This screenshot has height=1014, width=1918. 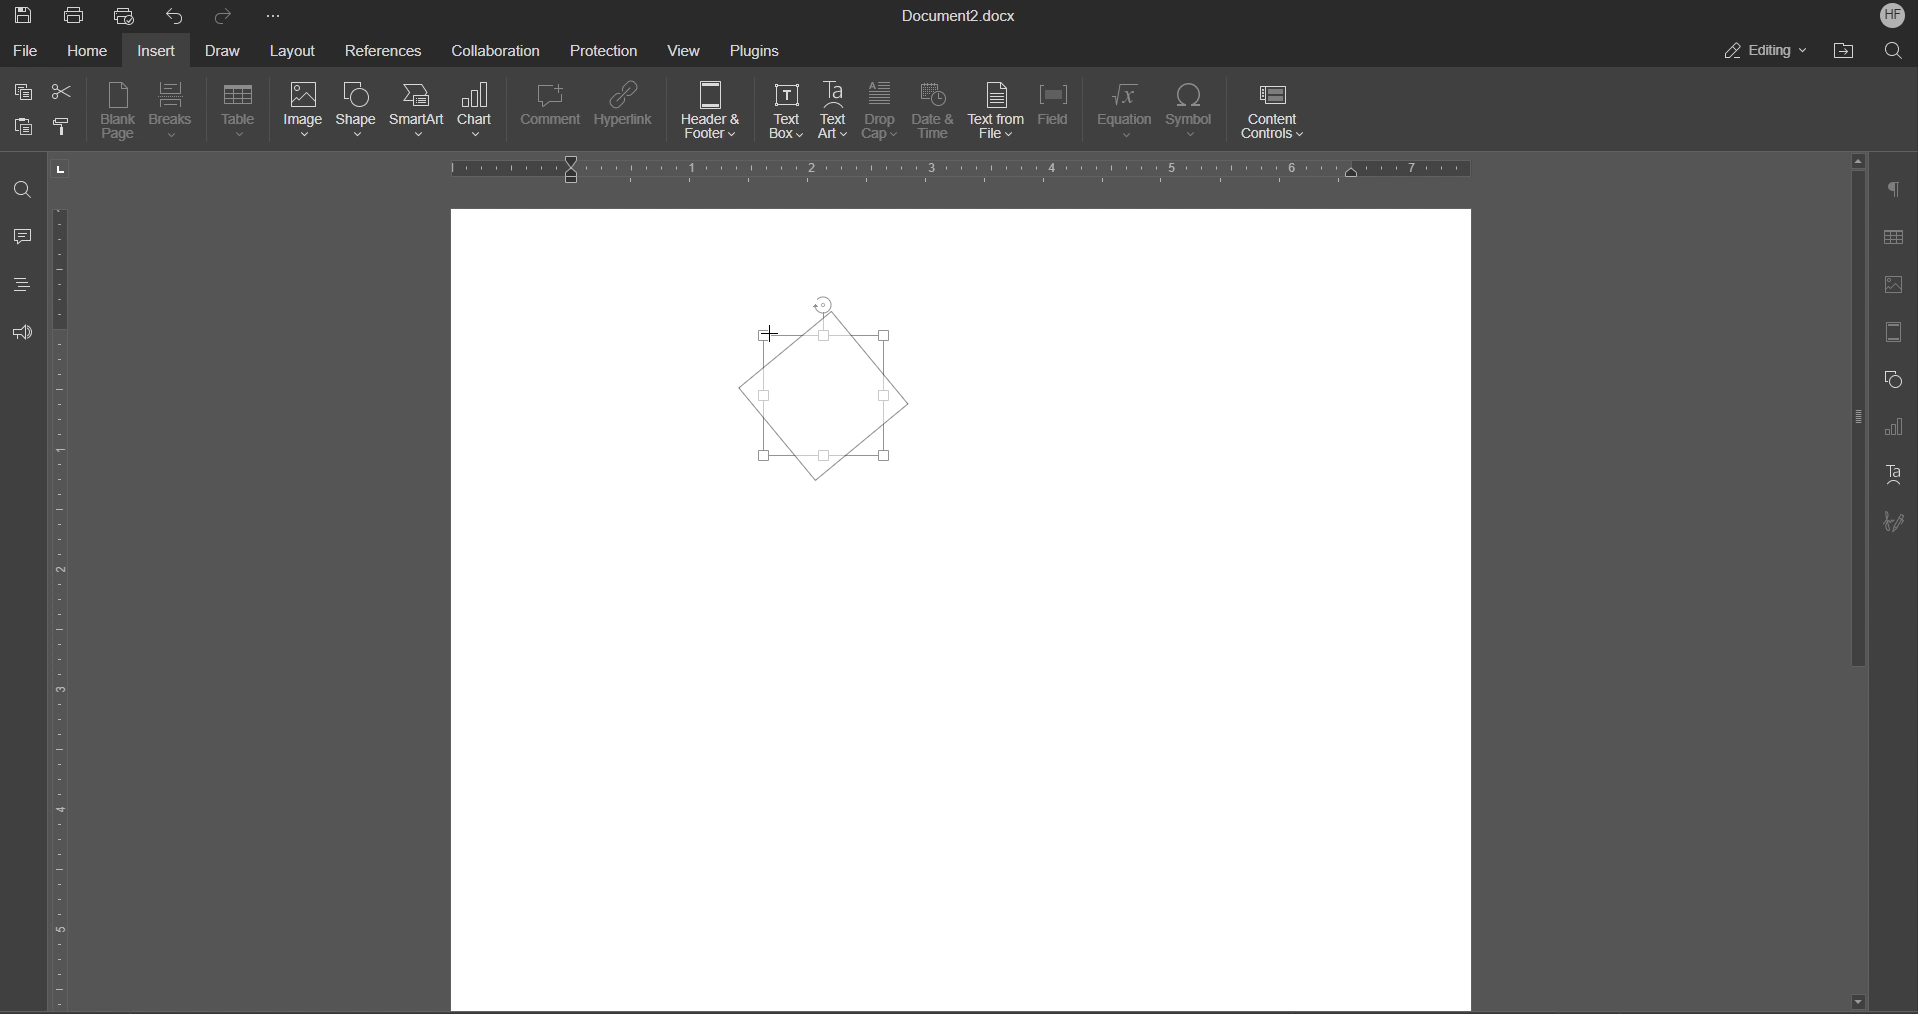 I want to click on Table, so click(x=1892, y=238).